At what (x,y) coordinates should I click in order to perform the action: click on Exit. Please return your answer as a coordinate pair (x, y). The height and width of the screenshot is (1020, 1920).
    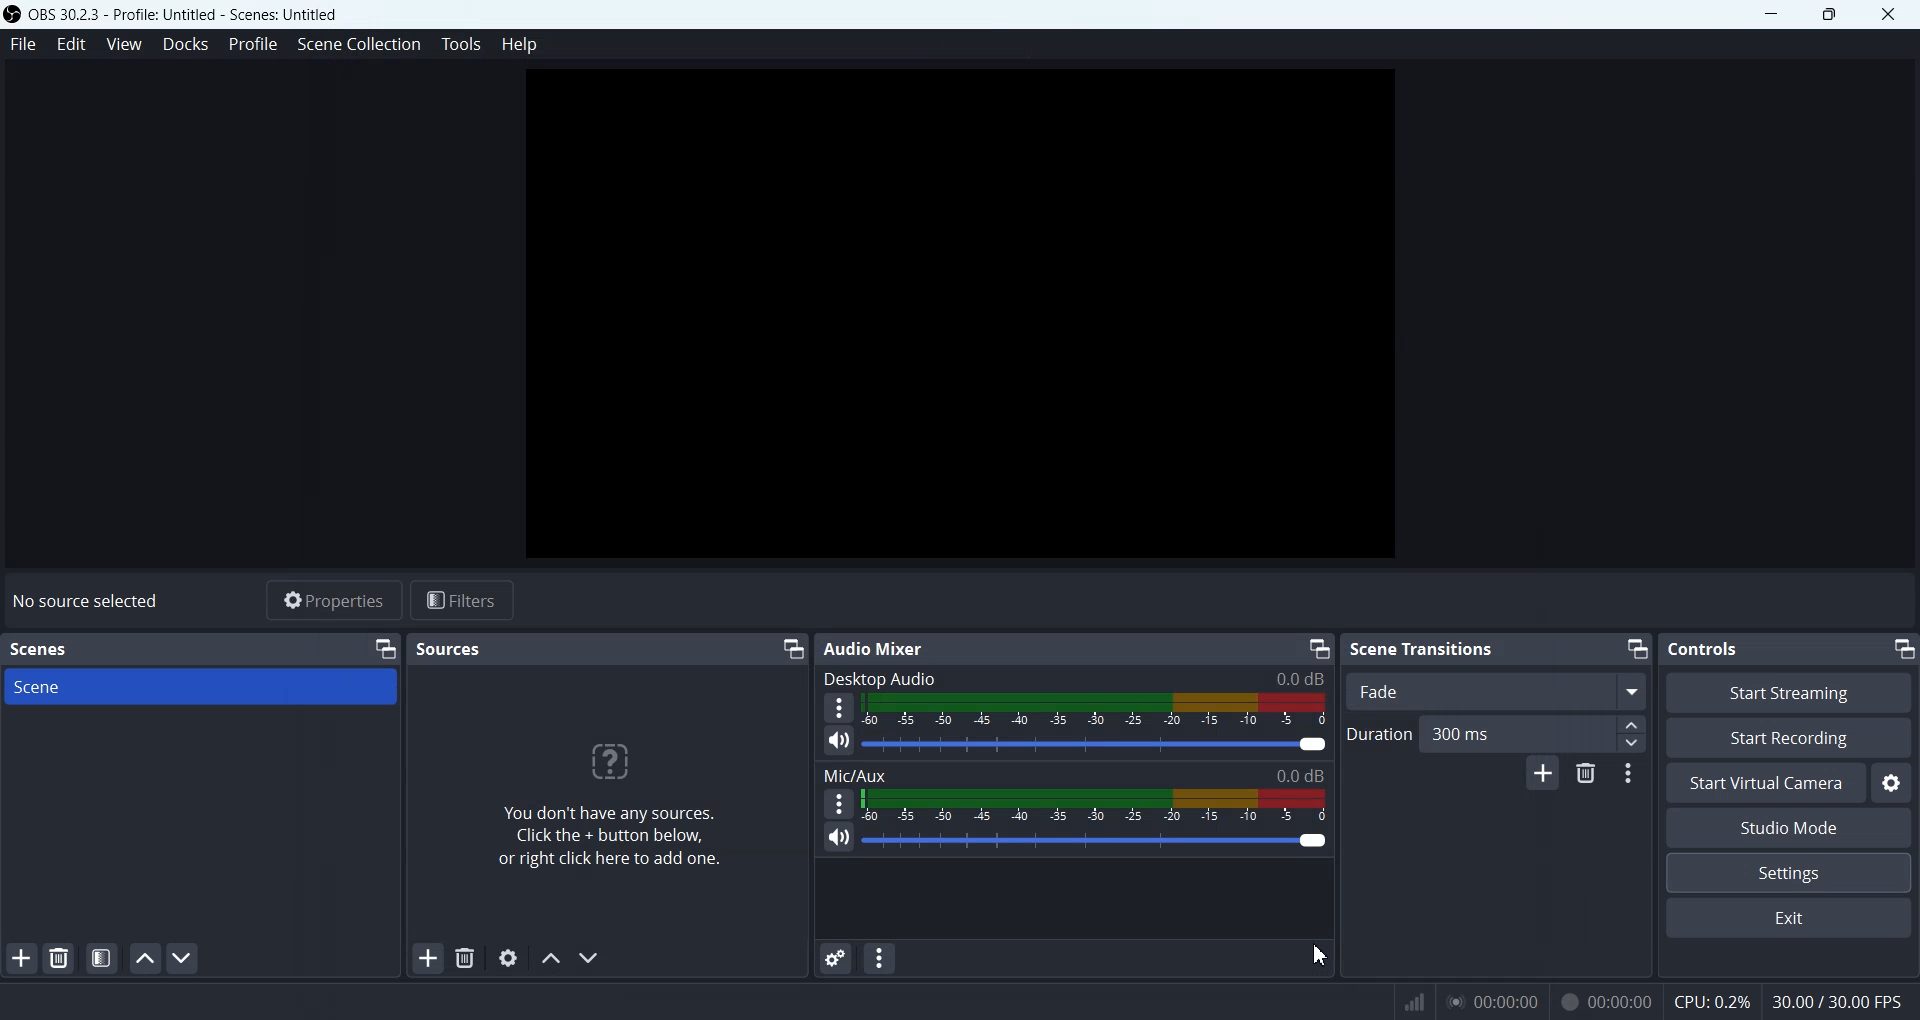
    Looking at the image, I should click on (1789, 918).